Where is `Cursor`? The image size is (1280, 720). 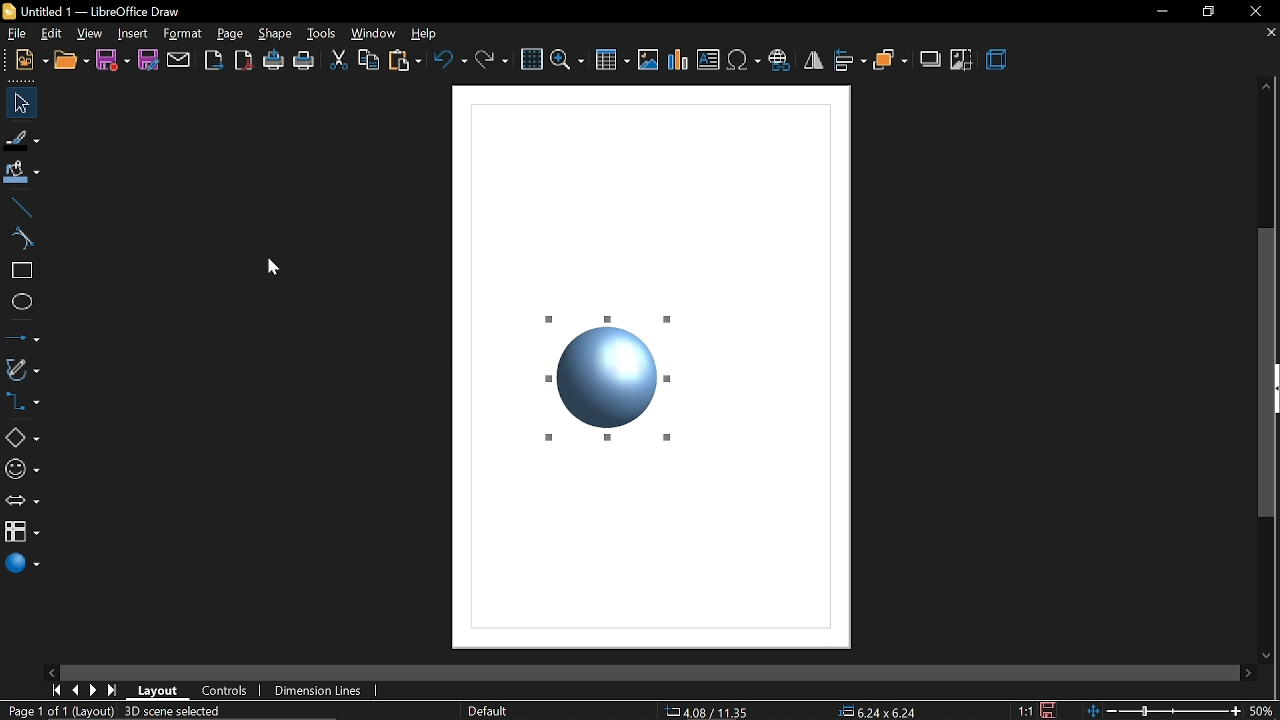
Cursor is located at coordinates (266, 274).